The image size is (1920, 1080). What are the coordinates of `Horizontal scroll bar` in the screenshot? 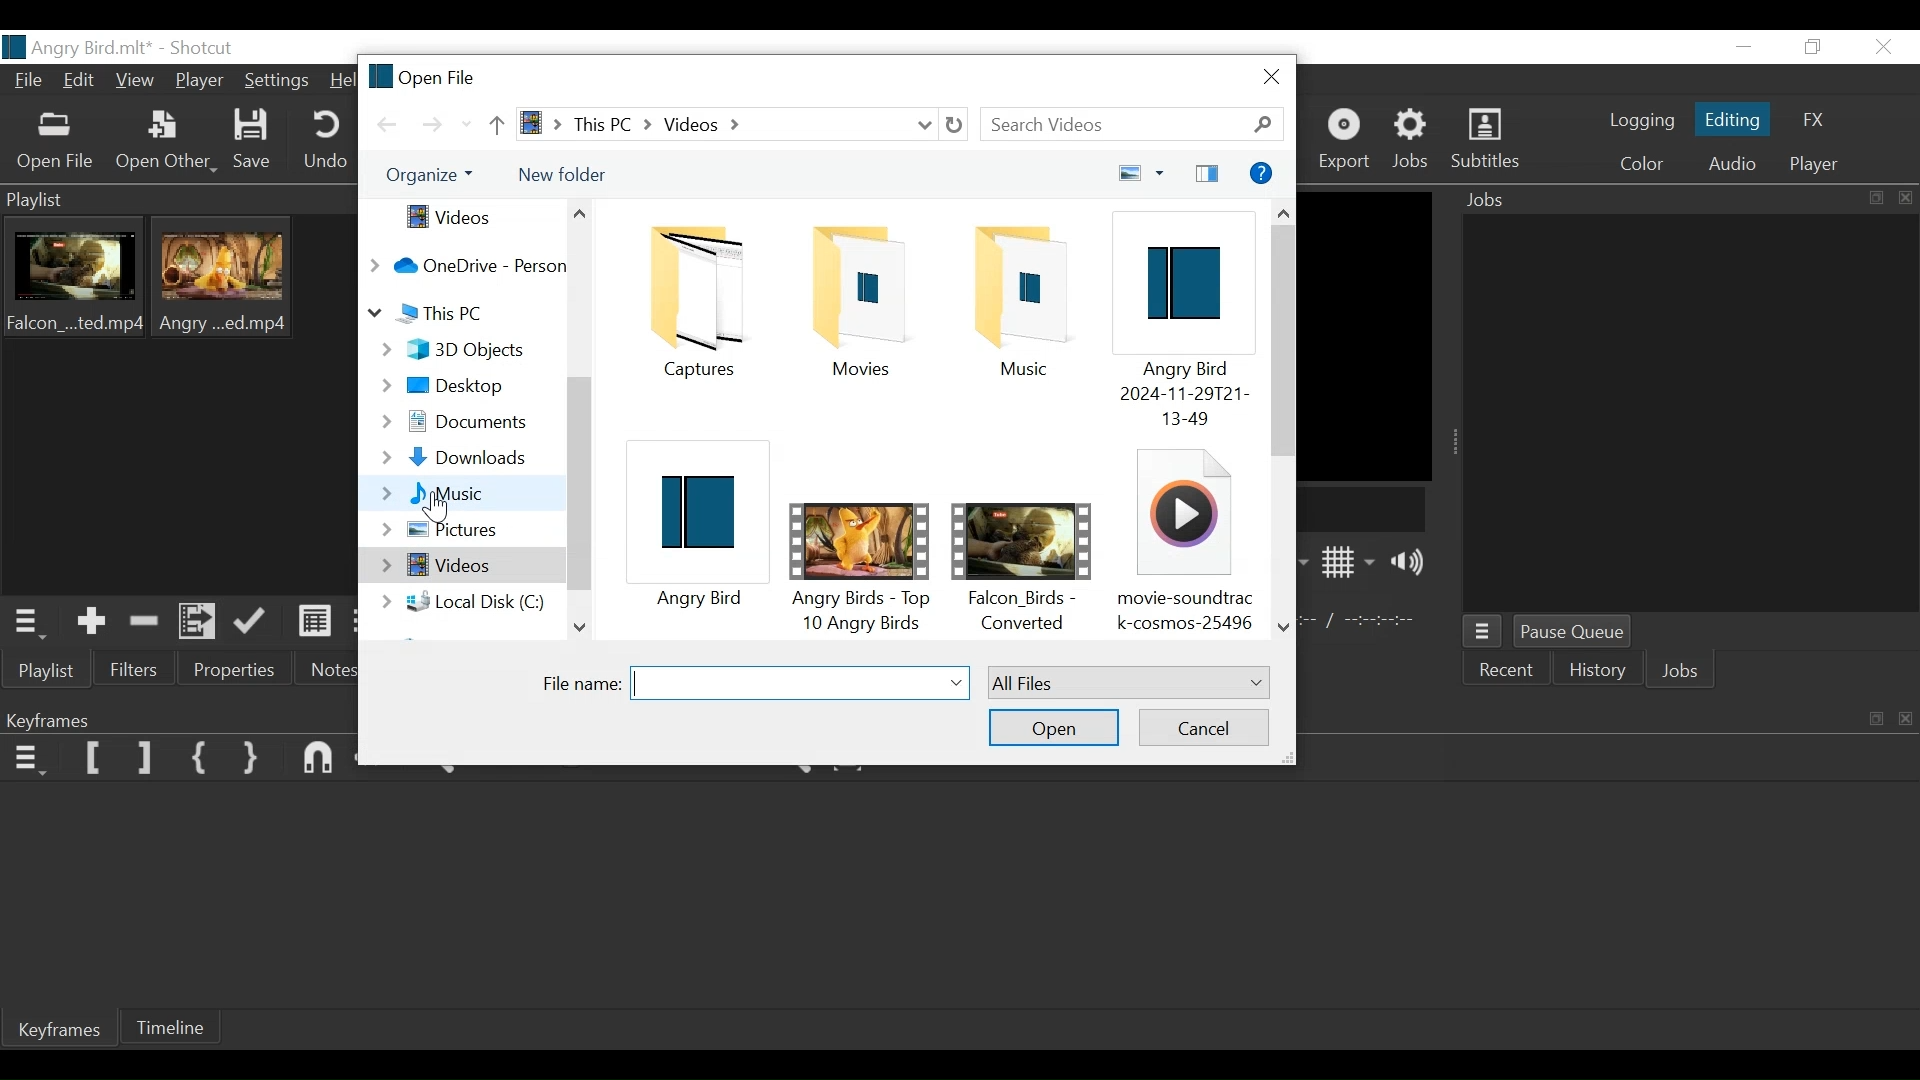 It's located at (1284, 427).